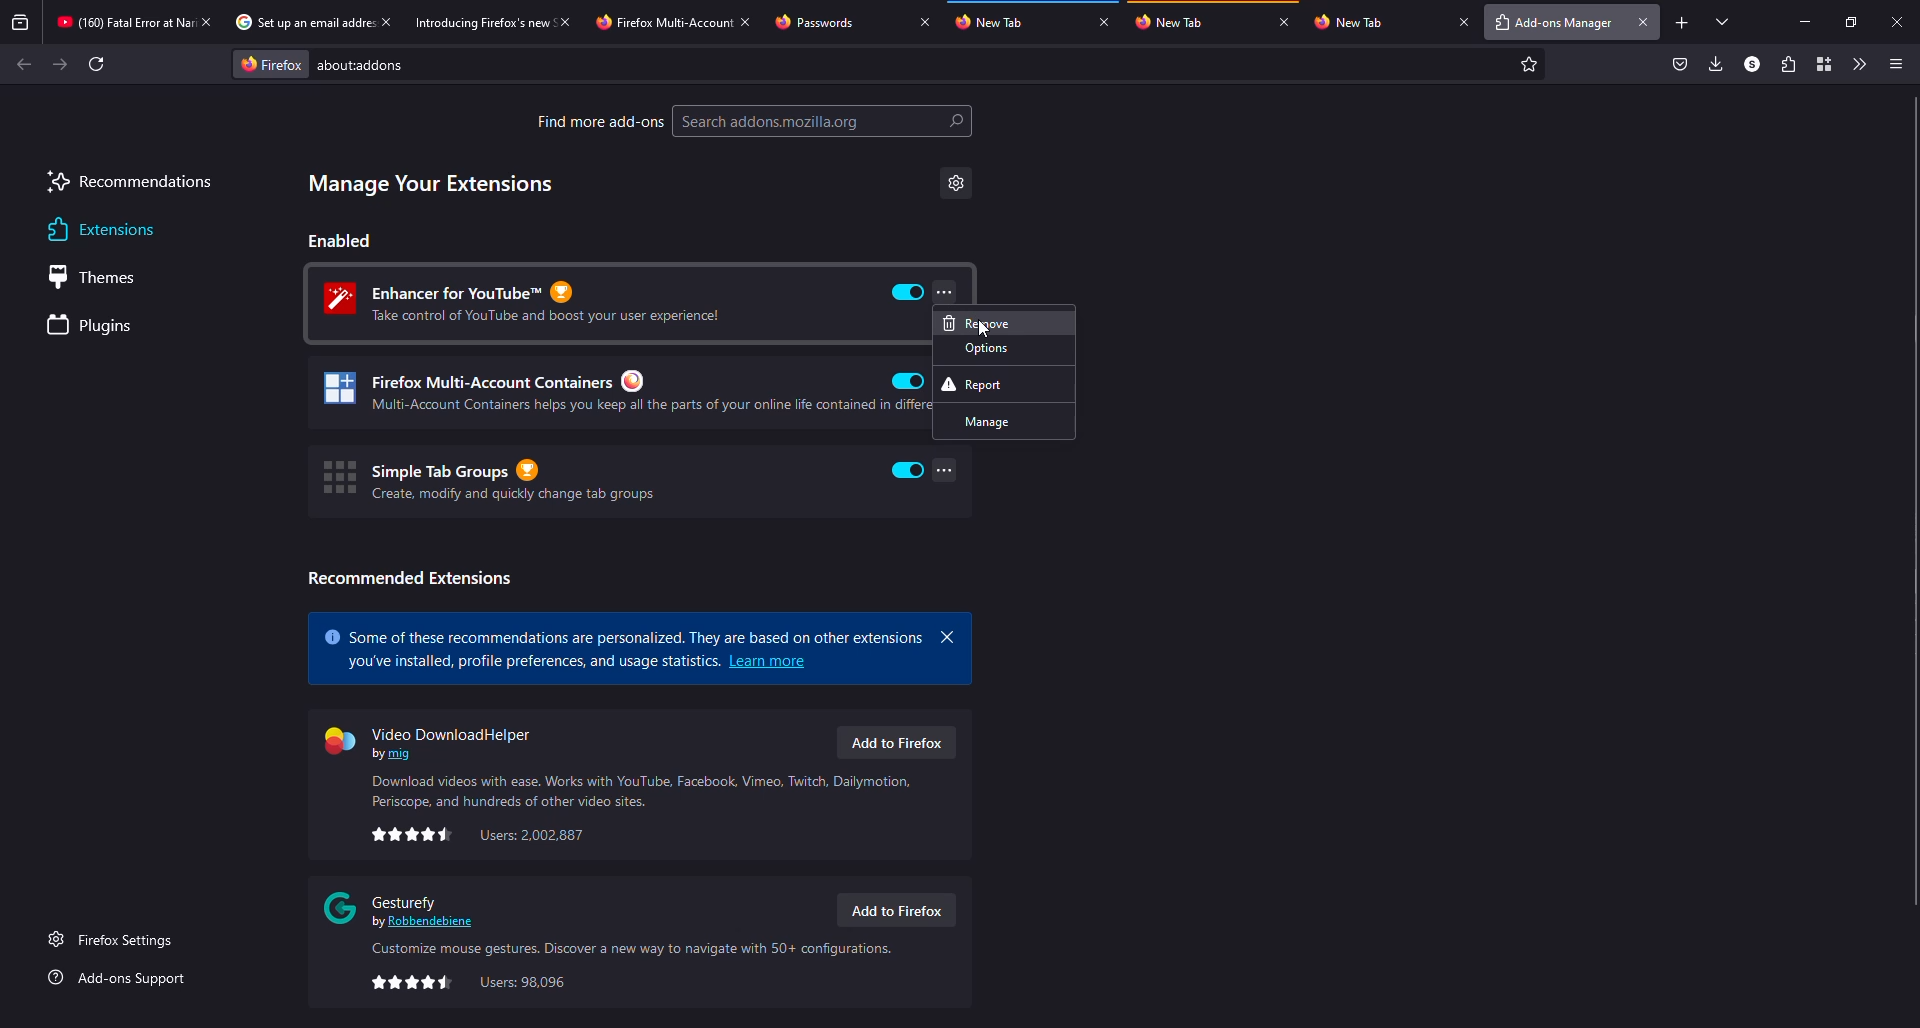 This screenshot has height=1028, width=1920. Describe the element at coordinates (1005, 348) in the screenshot. I see `options` at that location.